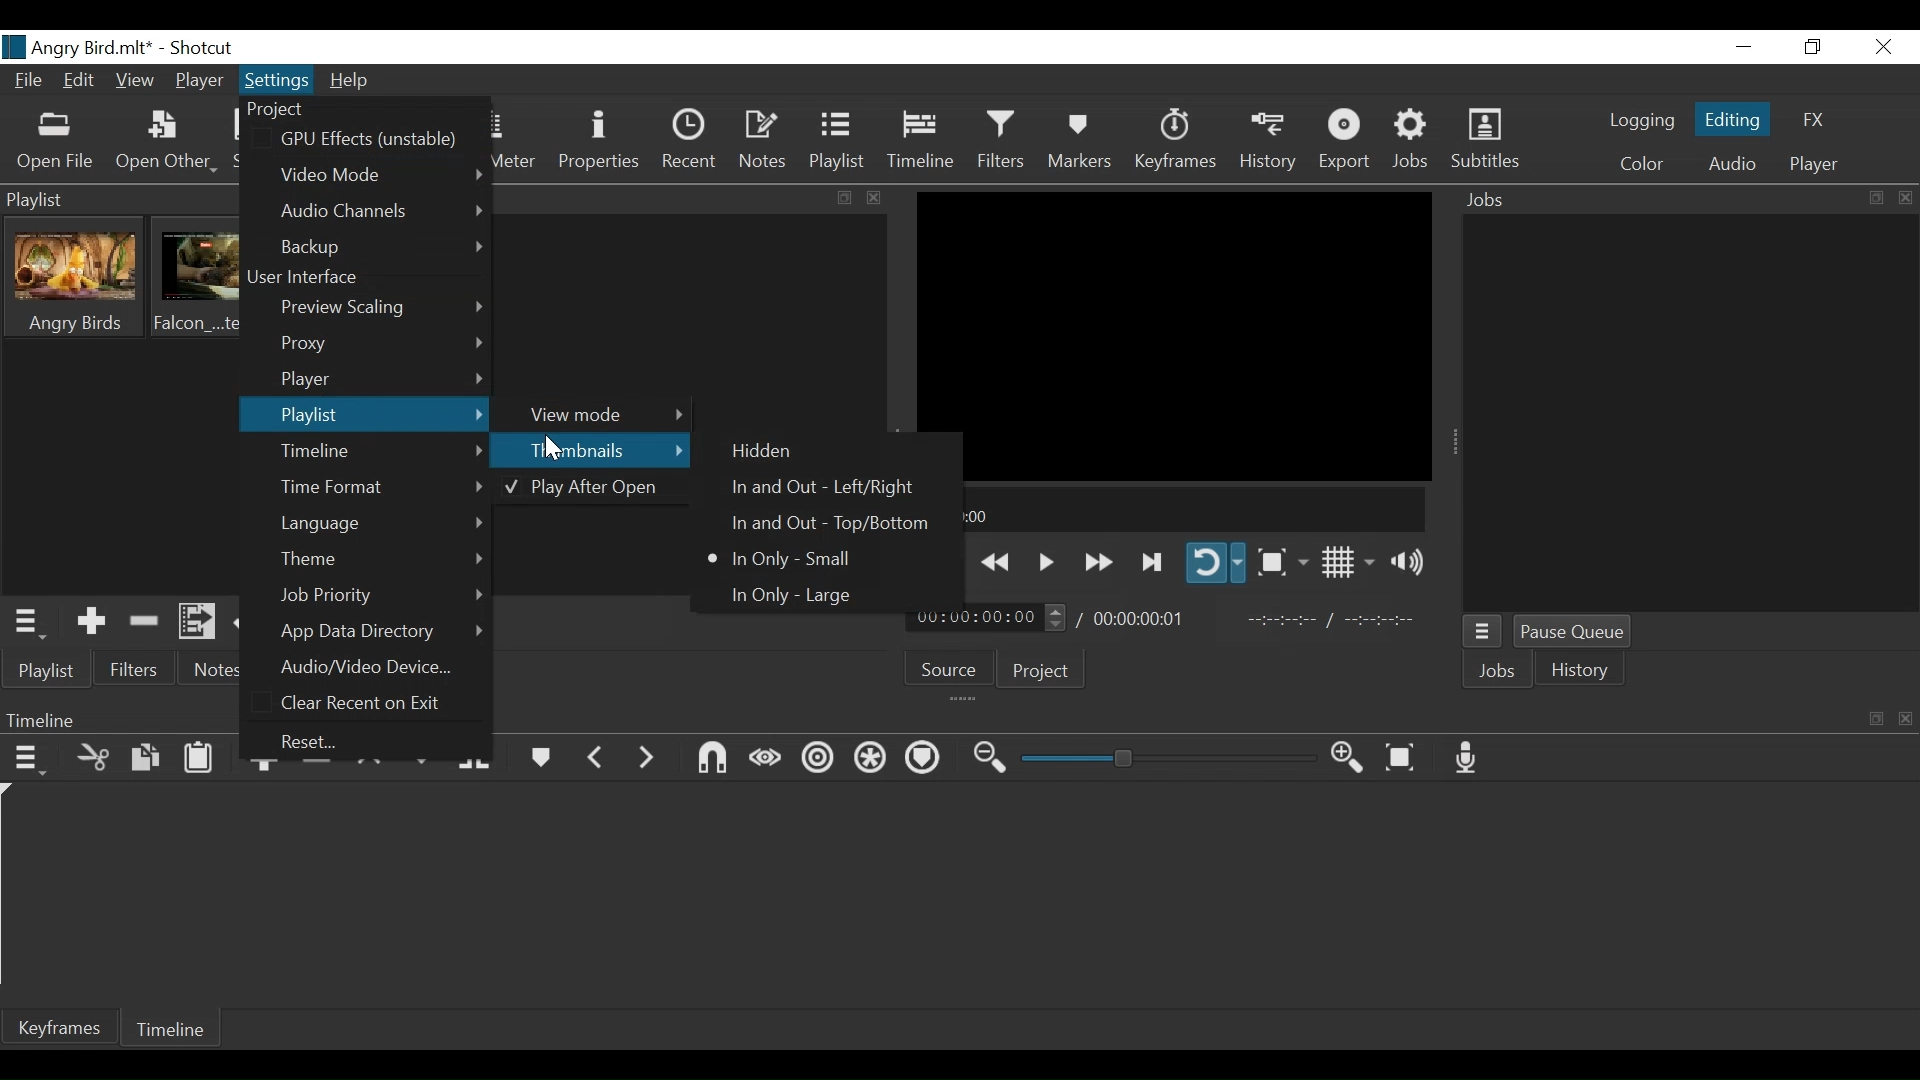 The height and width of the screenshot is (1080, 1920). I want to click on Thumbnail, so click(590, 449).